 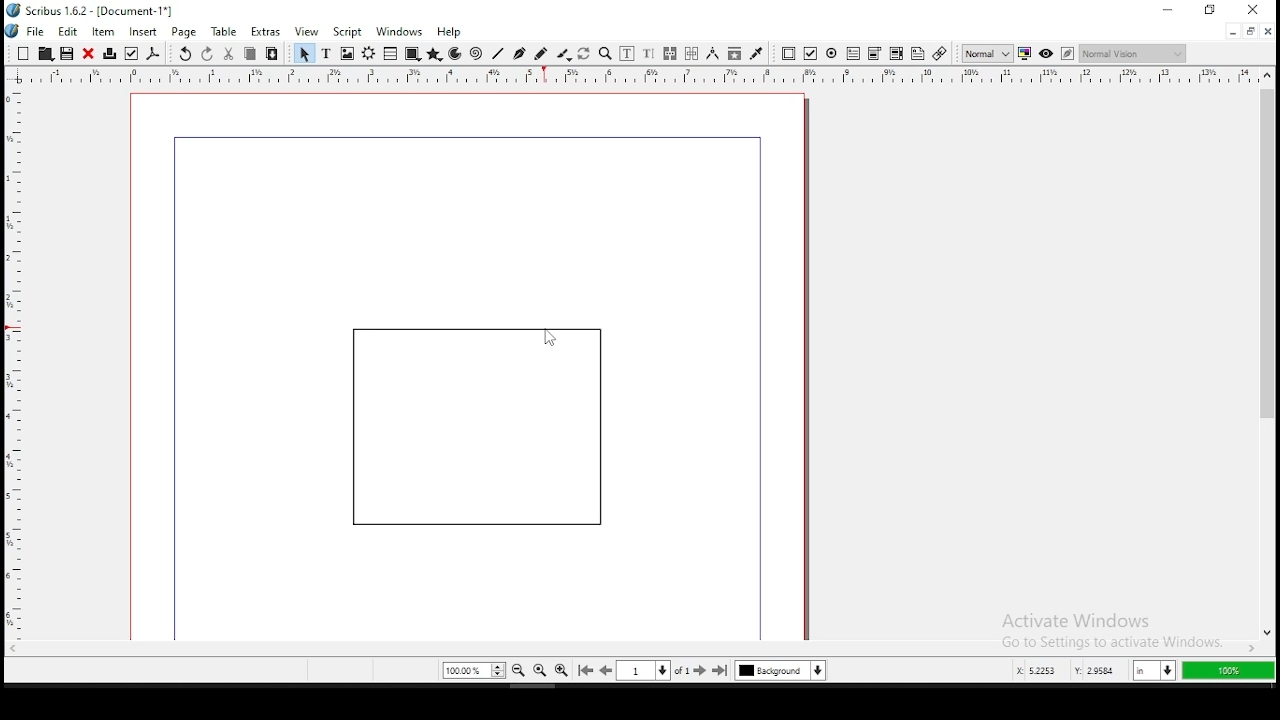 I want to click on close, so click(x=88, y=54).